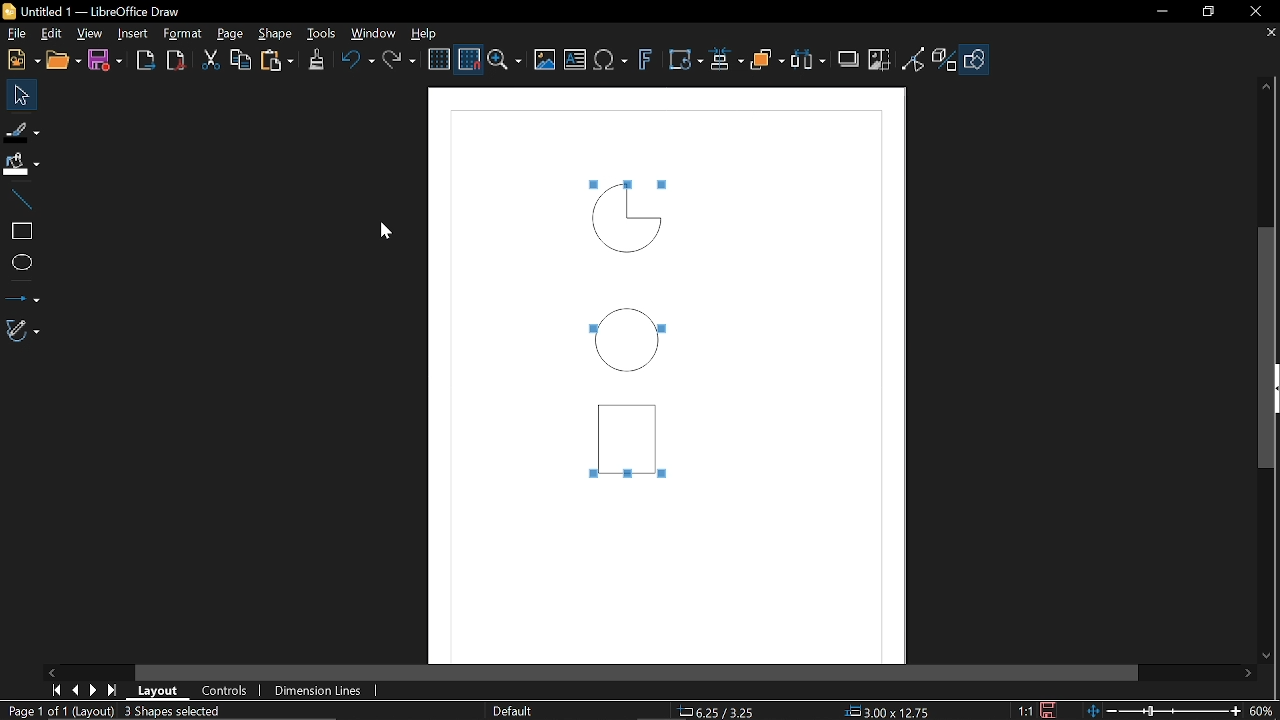  I want to click on Circle, so click(626, 337).